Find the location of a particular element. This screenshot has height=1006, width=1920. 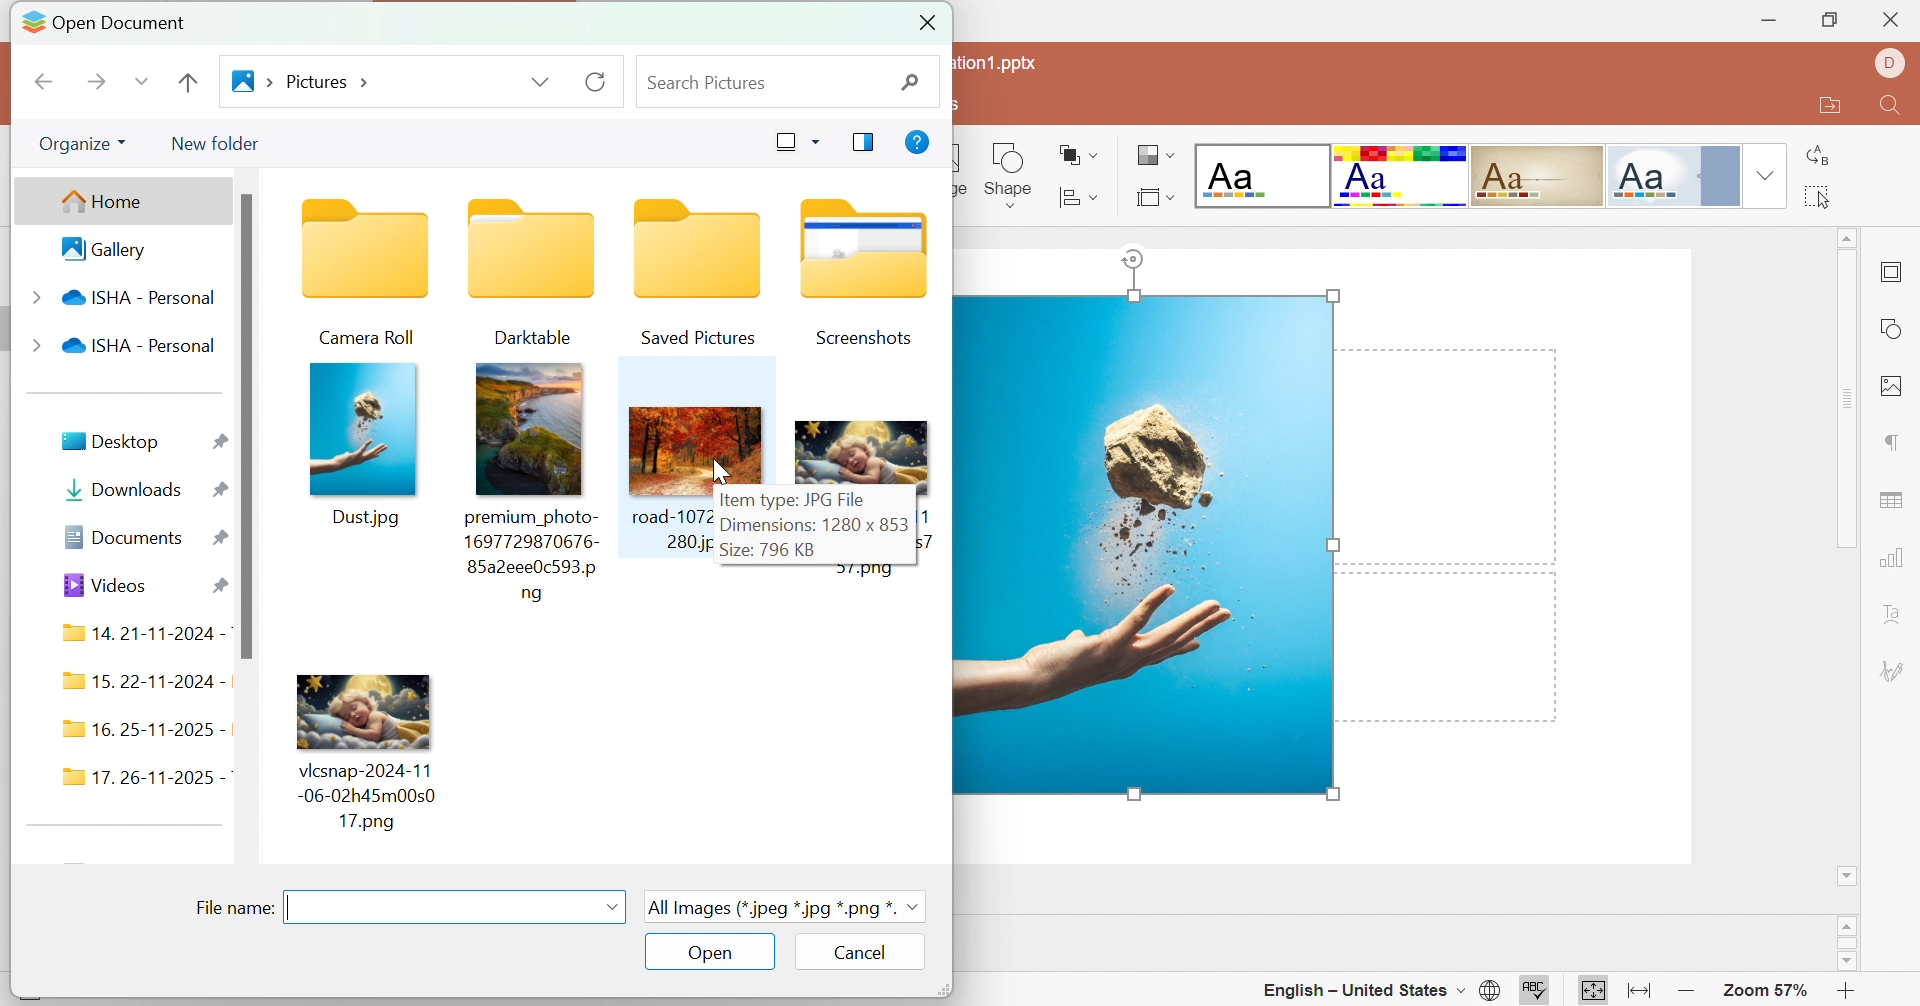

Previous is located at coordinates (48, 81).